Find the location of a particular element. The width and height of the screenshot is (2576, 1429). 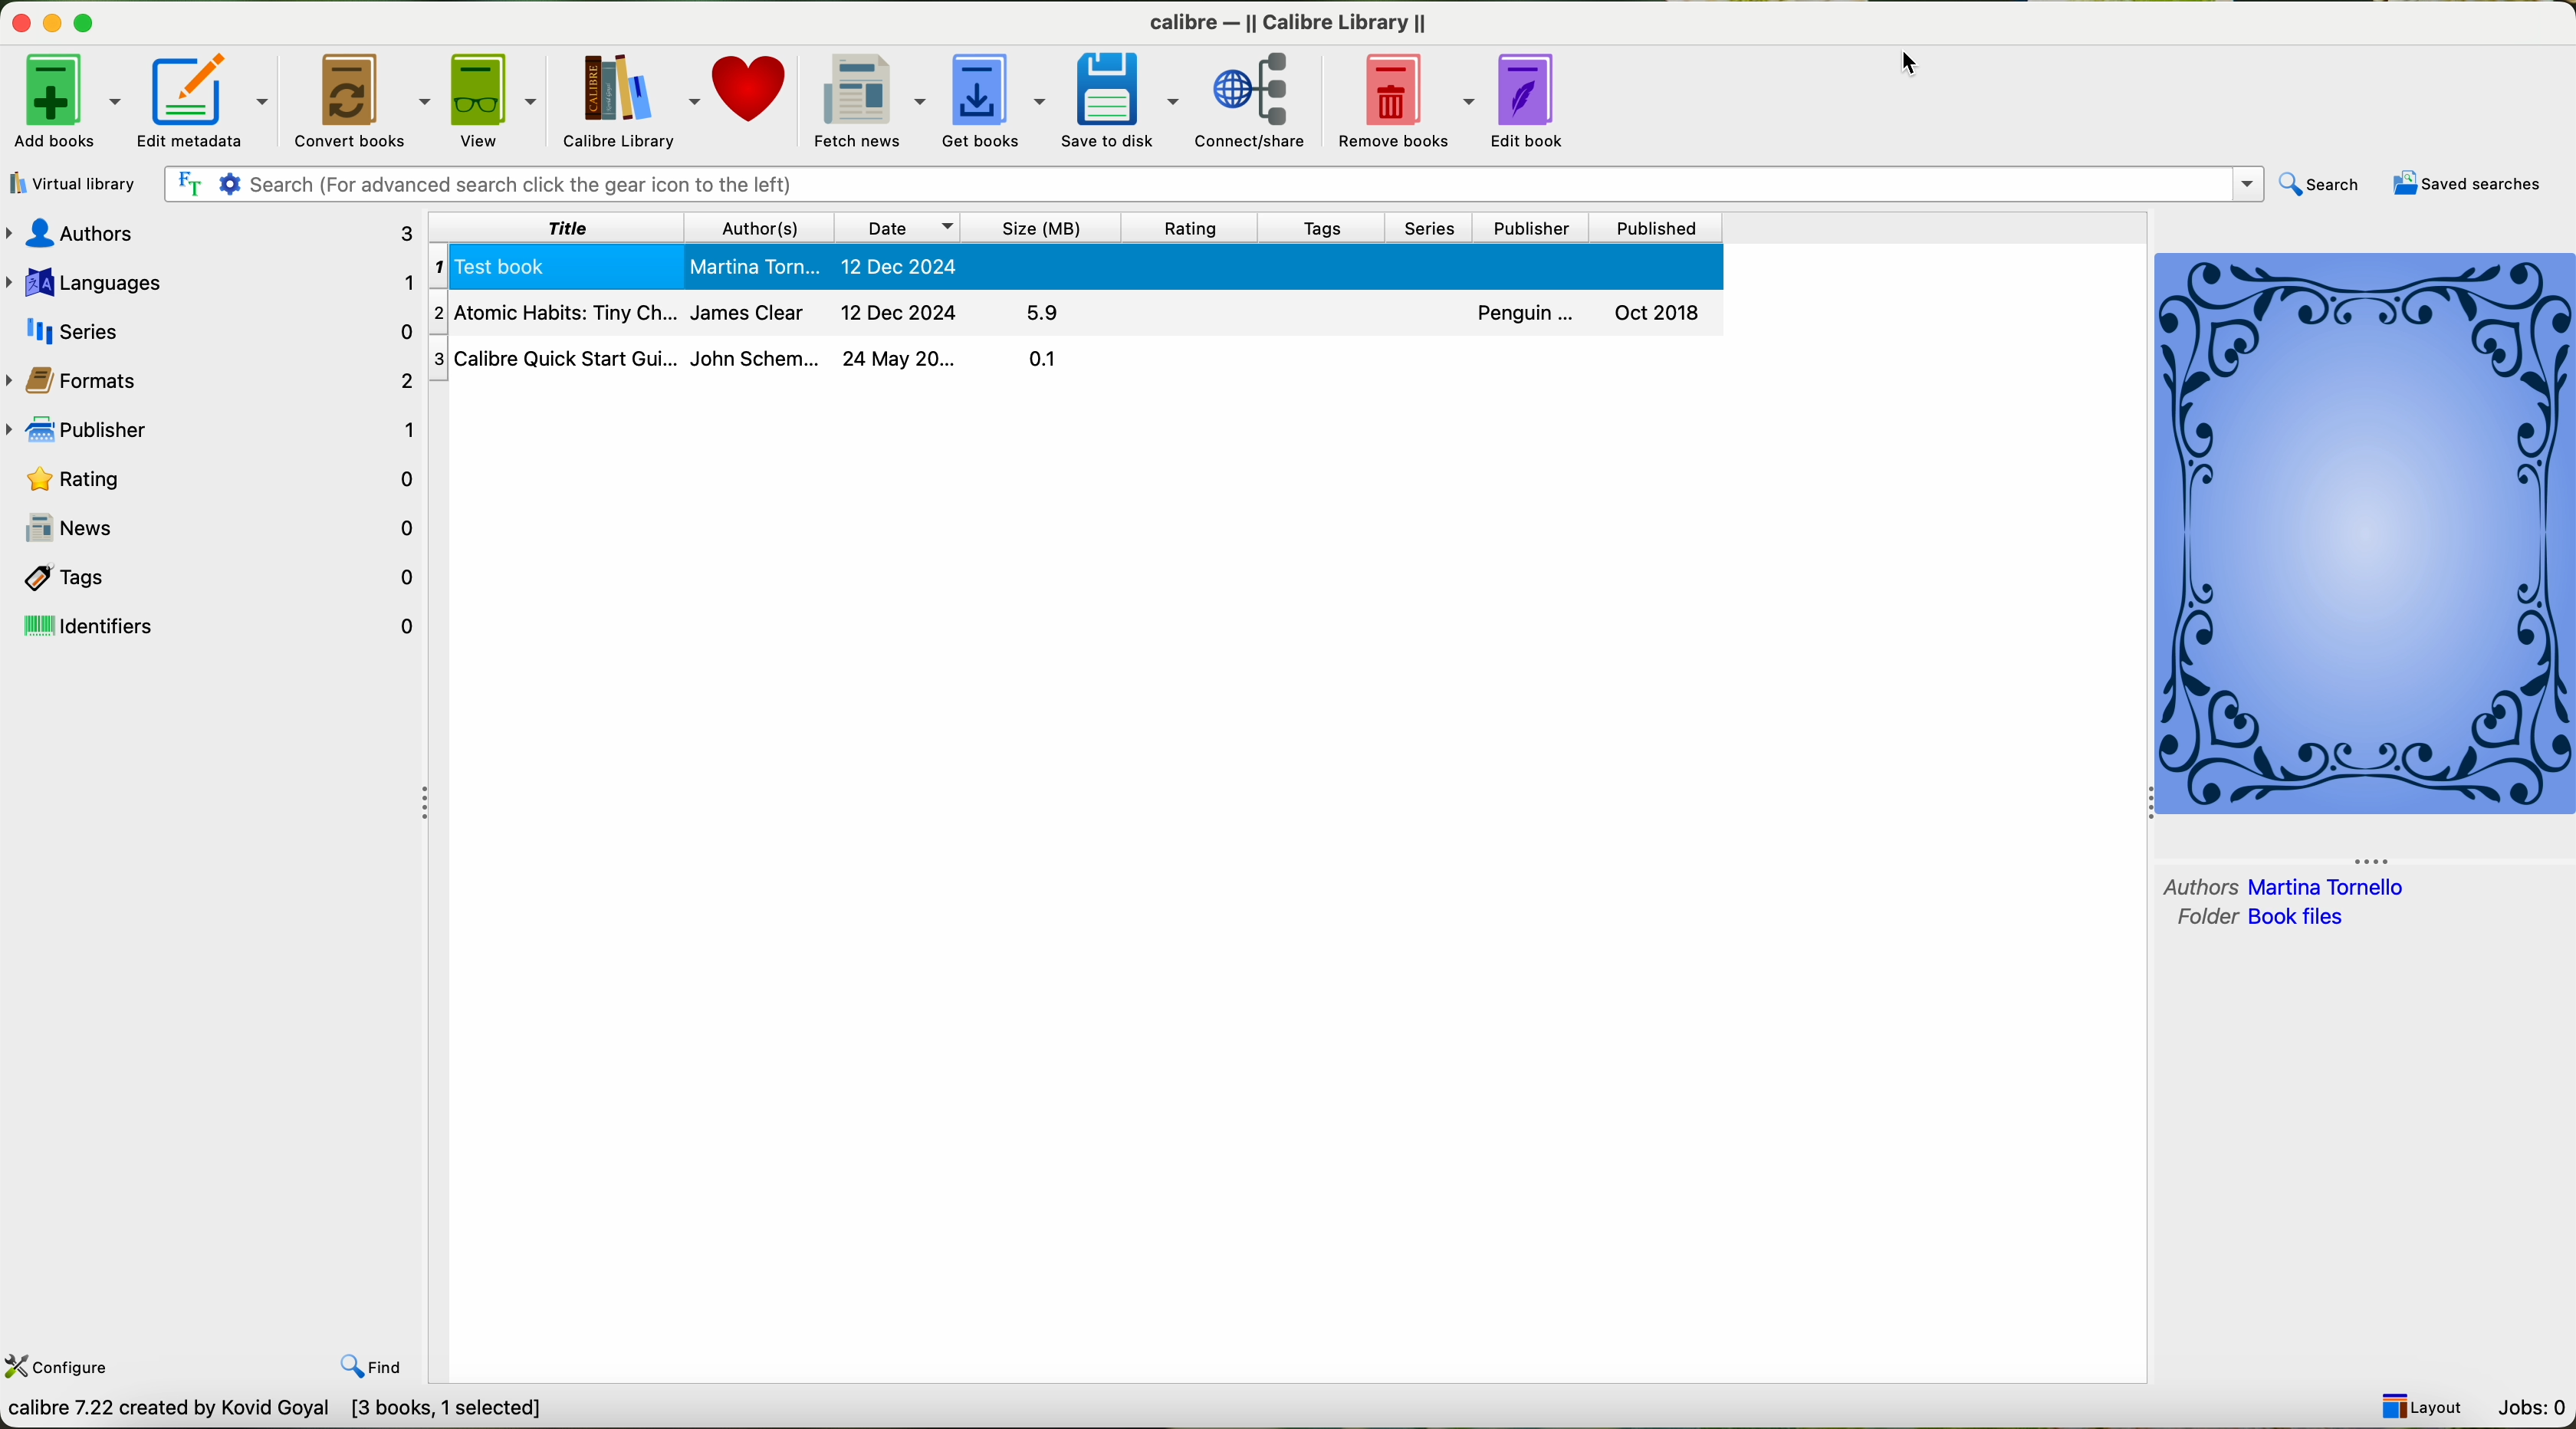

tags is located at coordinates (1325, 227).